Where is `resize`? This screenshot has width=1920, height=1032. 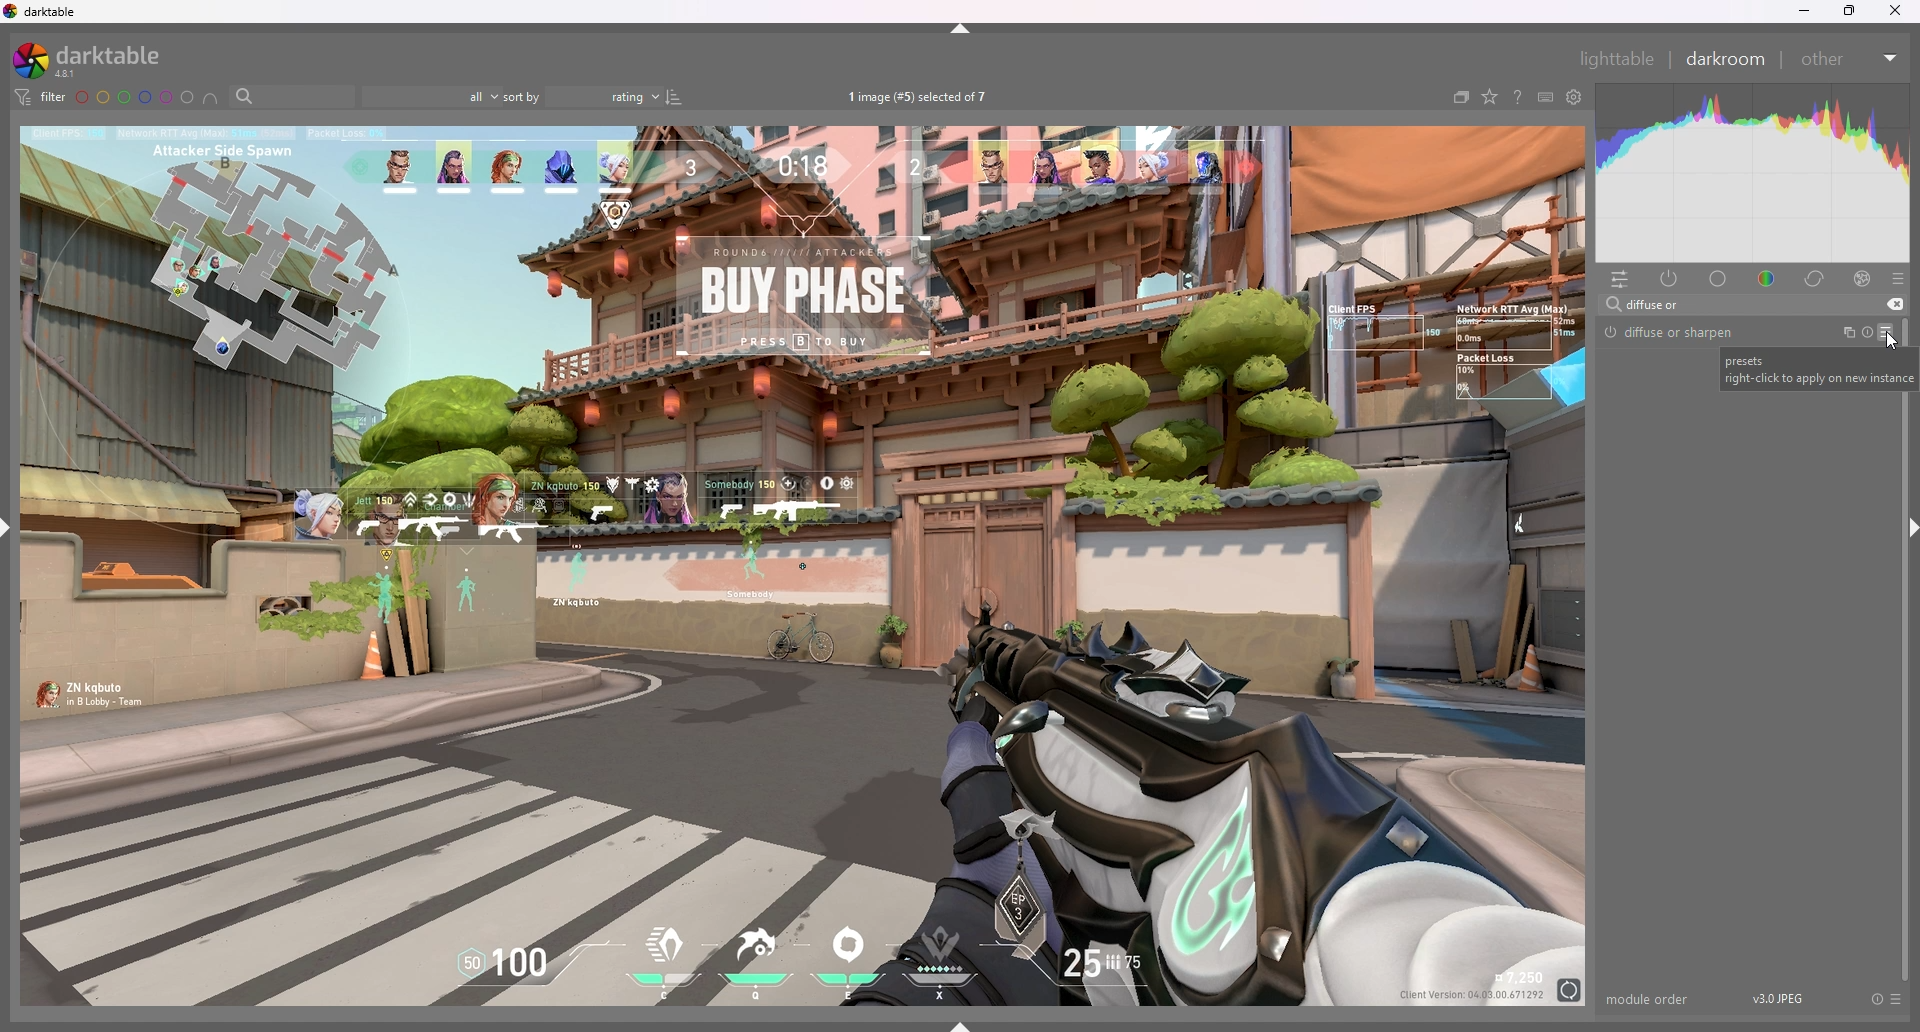
resize is located at coordinates (1850, 11).